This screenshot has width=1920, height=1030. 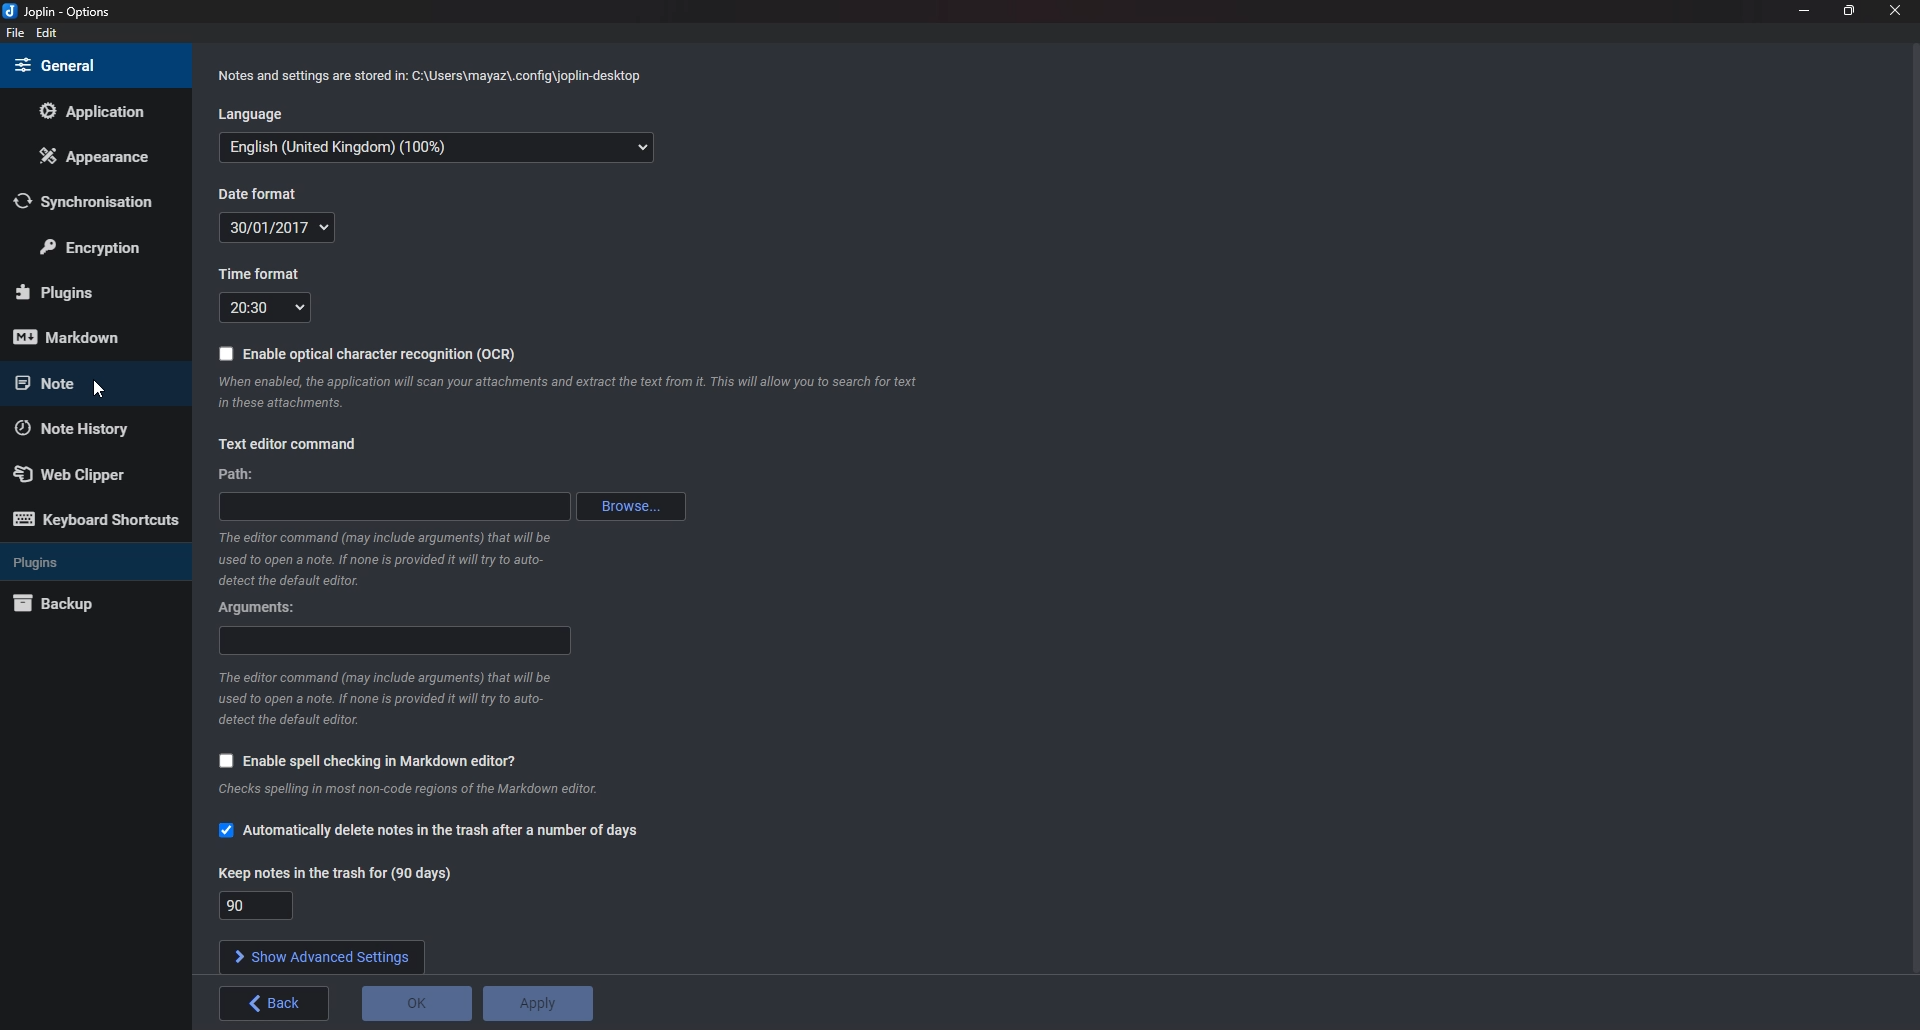 I want to click on Back, so click(x=274, y=1003).